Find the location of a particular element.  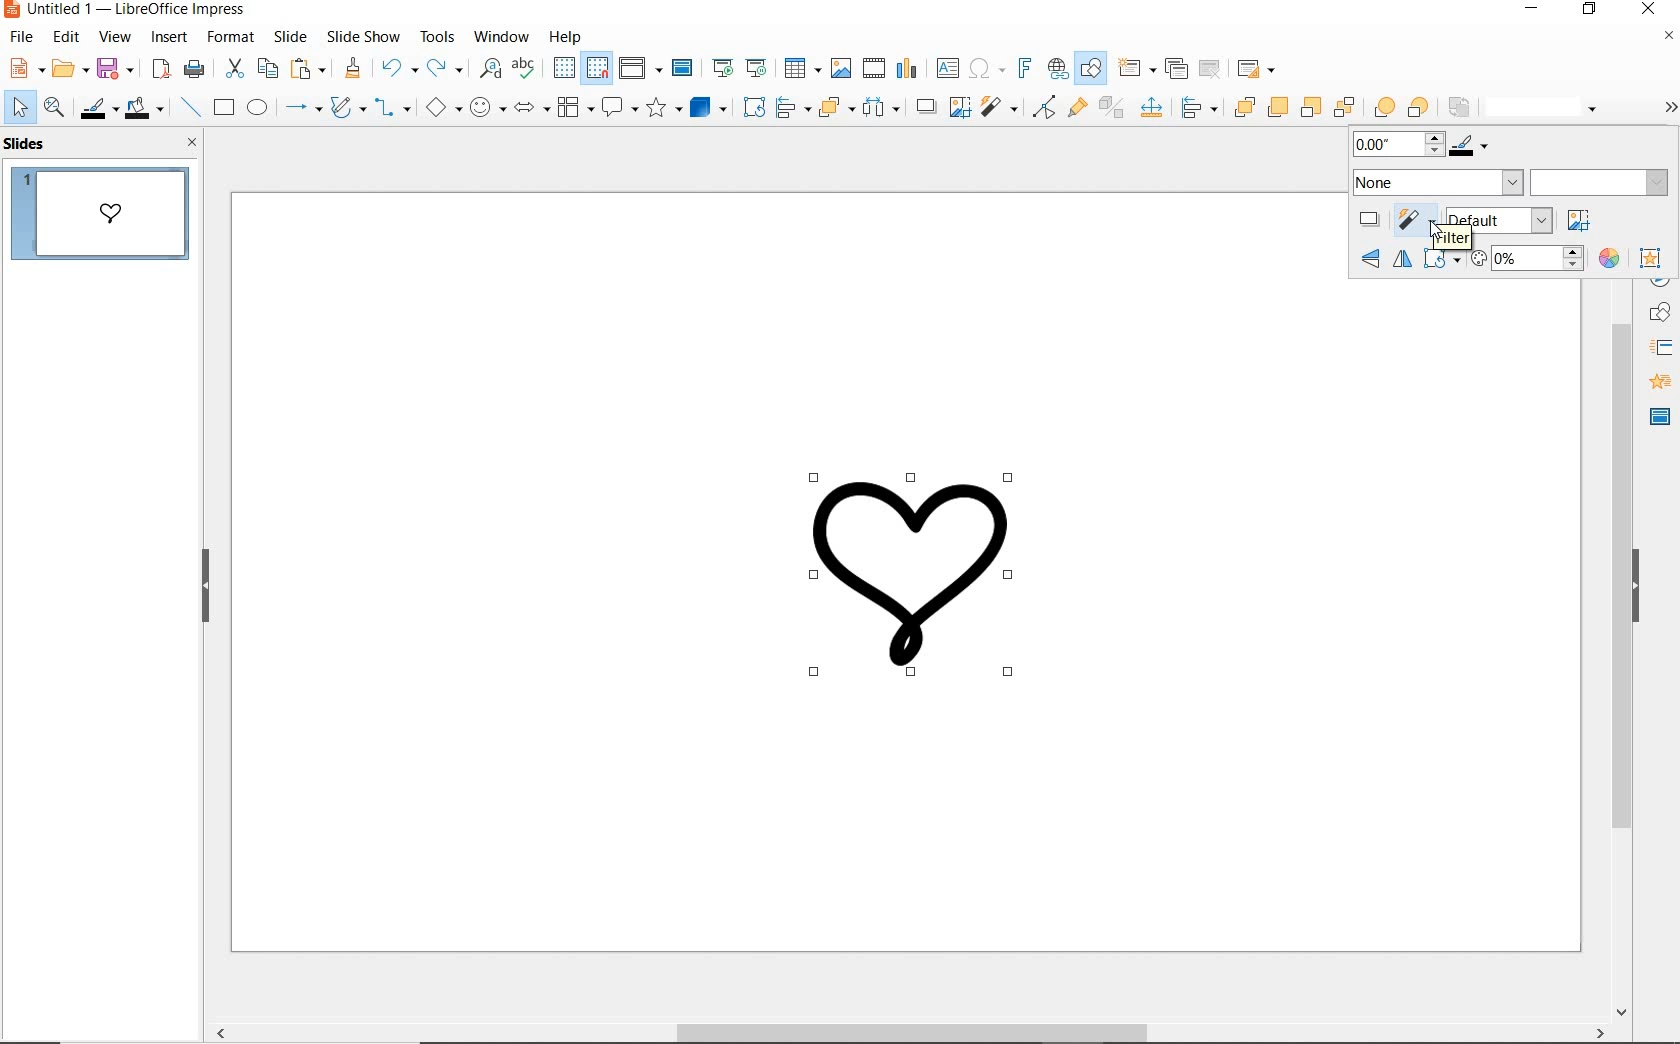

symbol shapes is located at coordinates (488, 109).